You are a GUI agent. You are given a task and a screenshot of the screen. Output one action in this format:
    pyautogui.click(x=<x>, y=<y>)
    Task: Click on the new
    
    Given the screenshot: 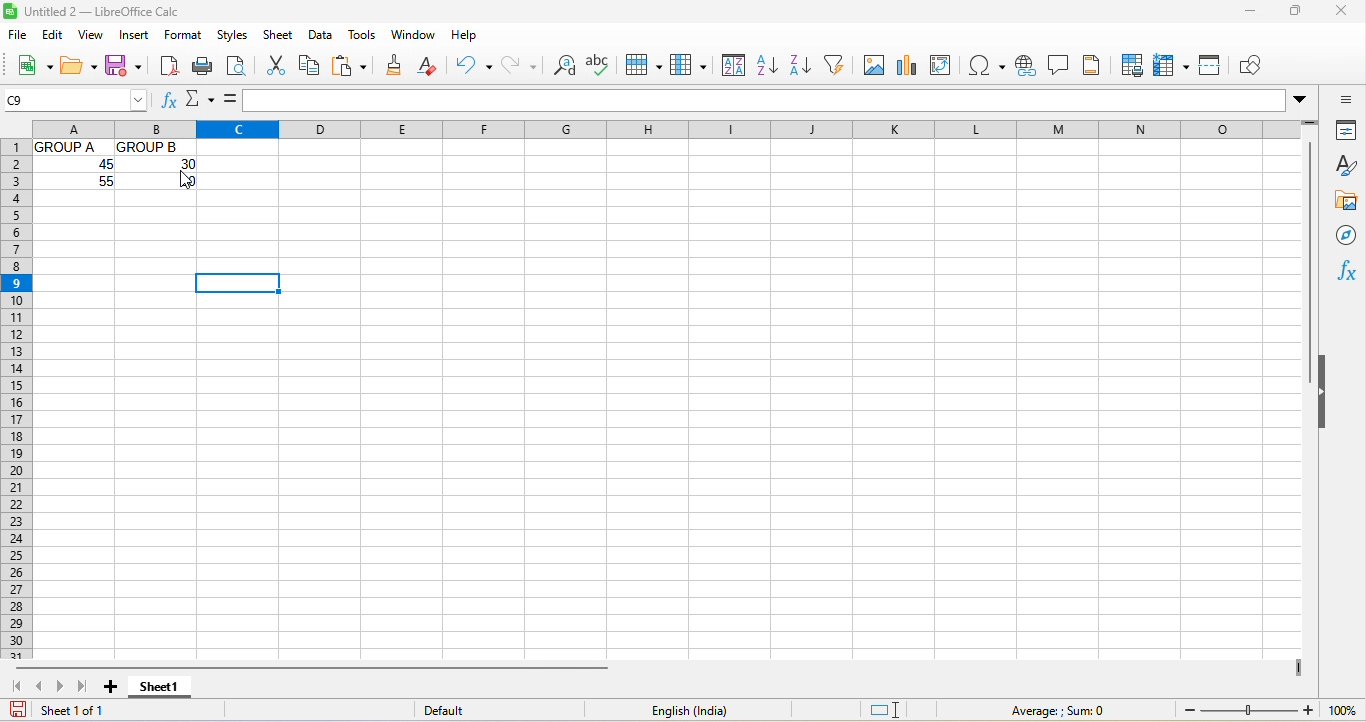 What is the action you would take?
    pyautogui.click(x=28, y=64)
    